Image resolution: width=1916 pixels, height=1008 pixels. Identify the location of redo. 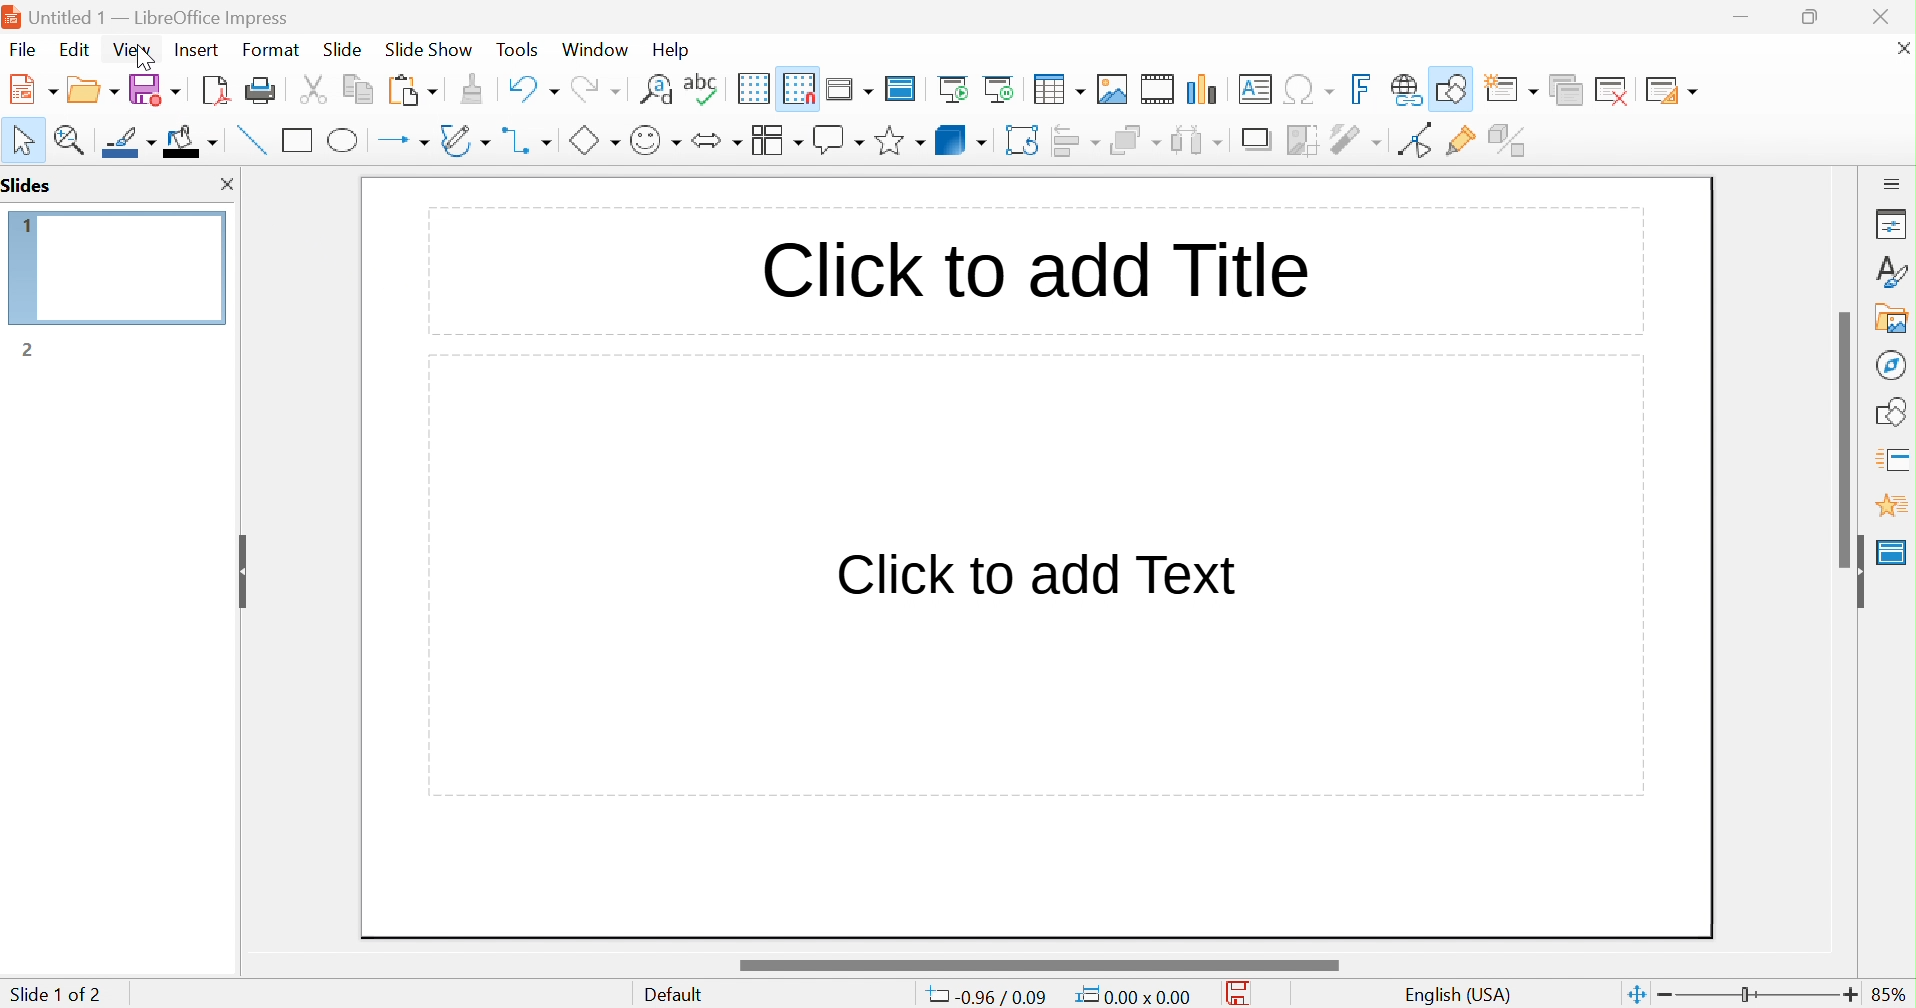
(594, 86).